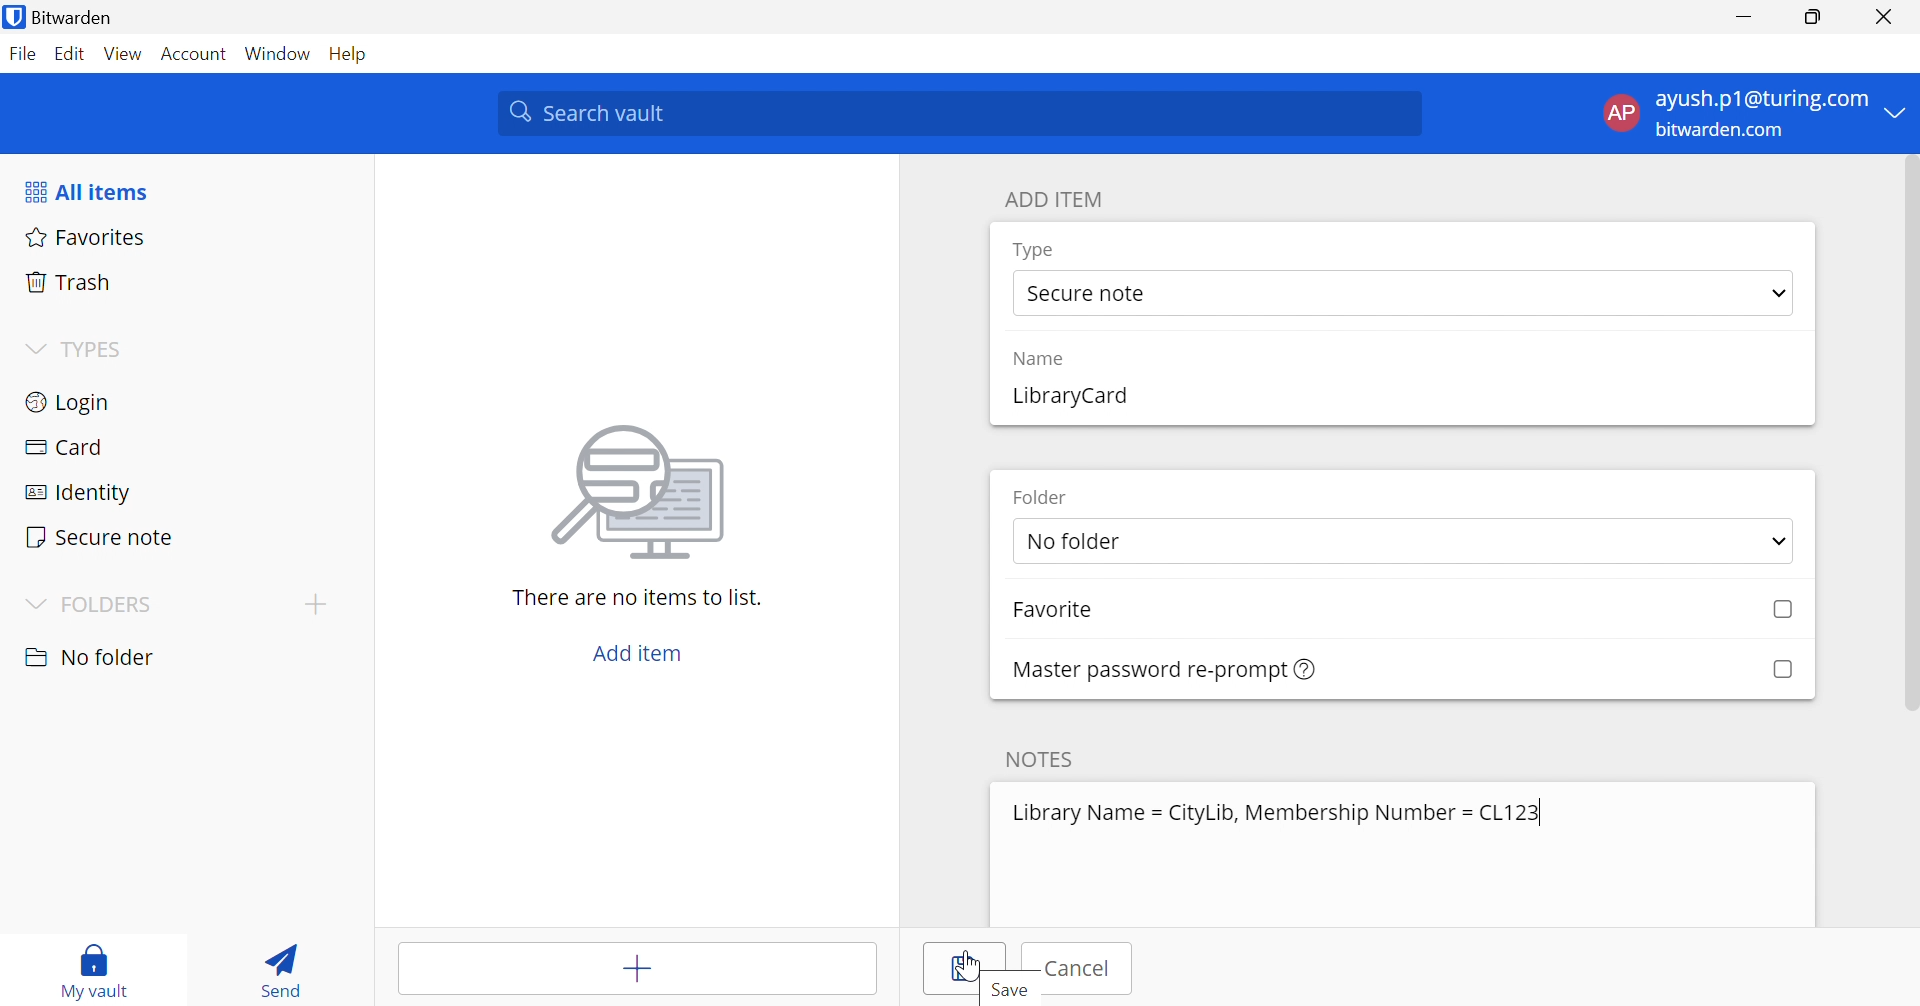  I want to click on Window, so click(280, 53).